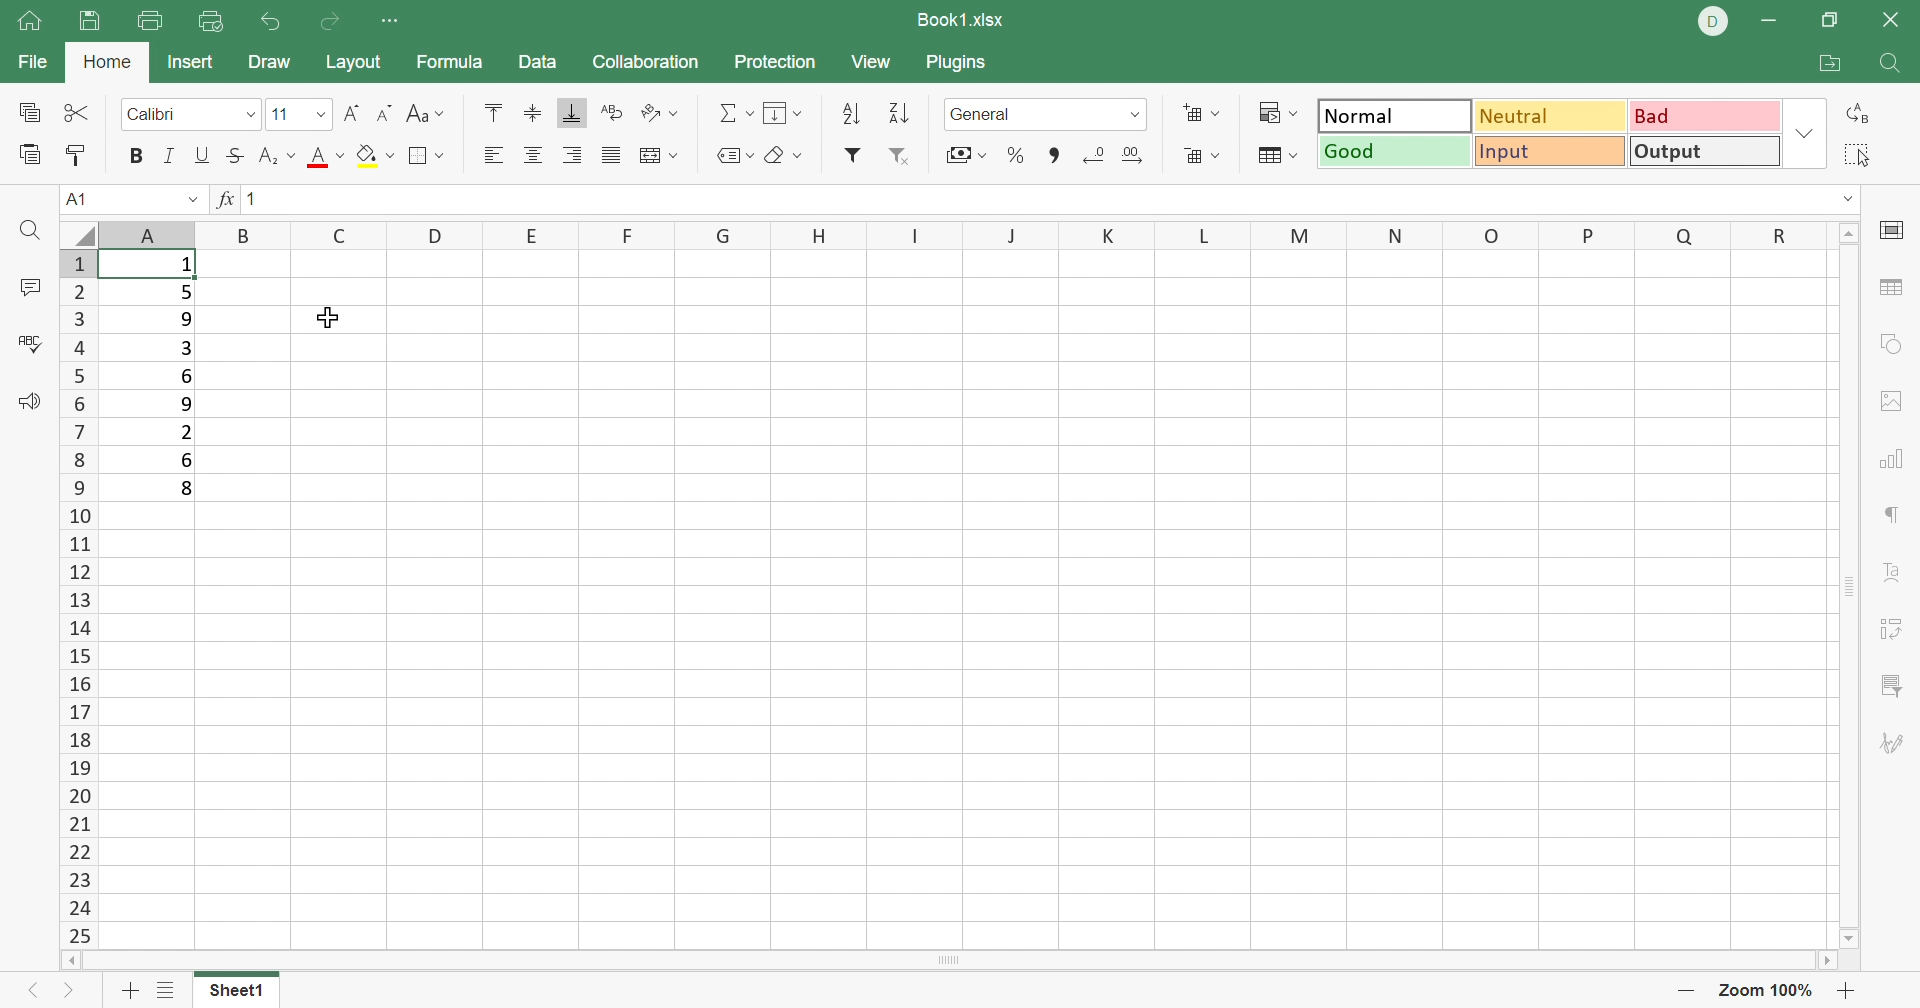 The height and width of the screenshot is (1008, 1920). Describe the element at coordinates (188, 460) in the screenshot. I see `6` at that location.